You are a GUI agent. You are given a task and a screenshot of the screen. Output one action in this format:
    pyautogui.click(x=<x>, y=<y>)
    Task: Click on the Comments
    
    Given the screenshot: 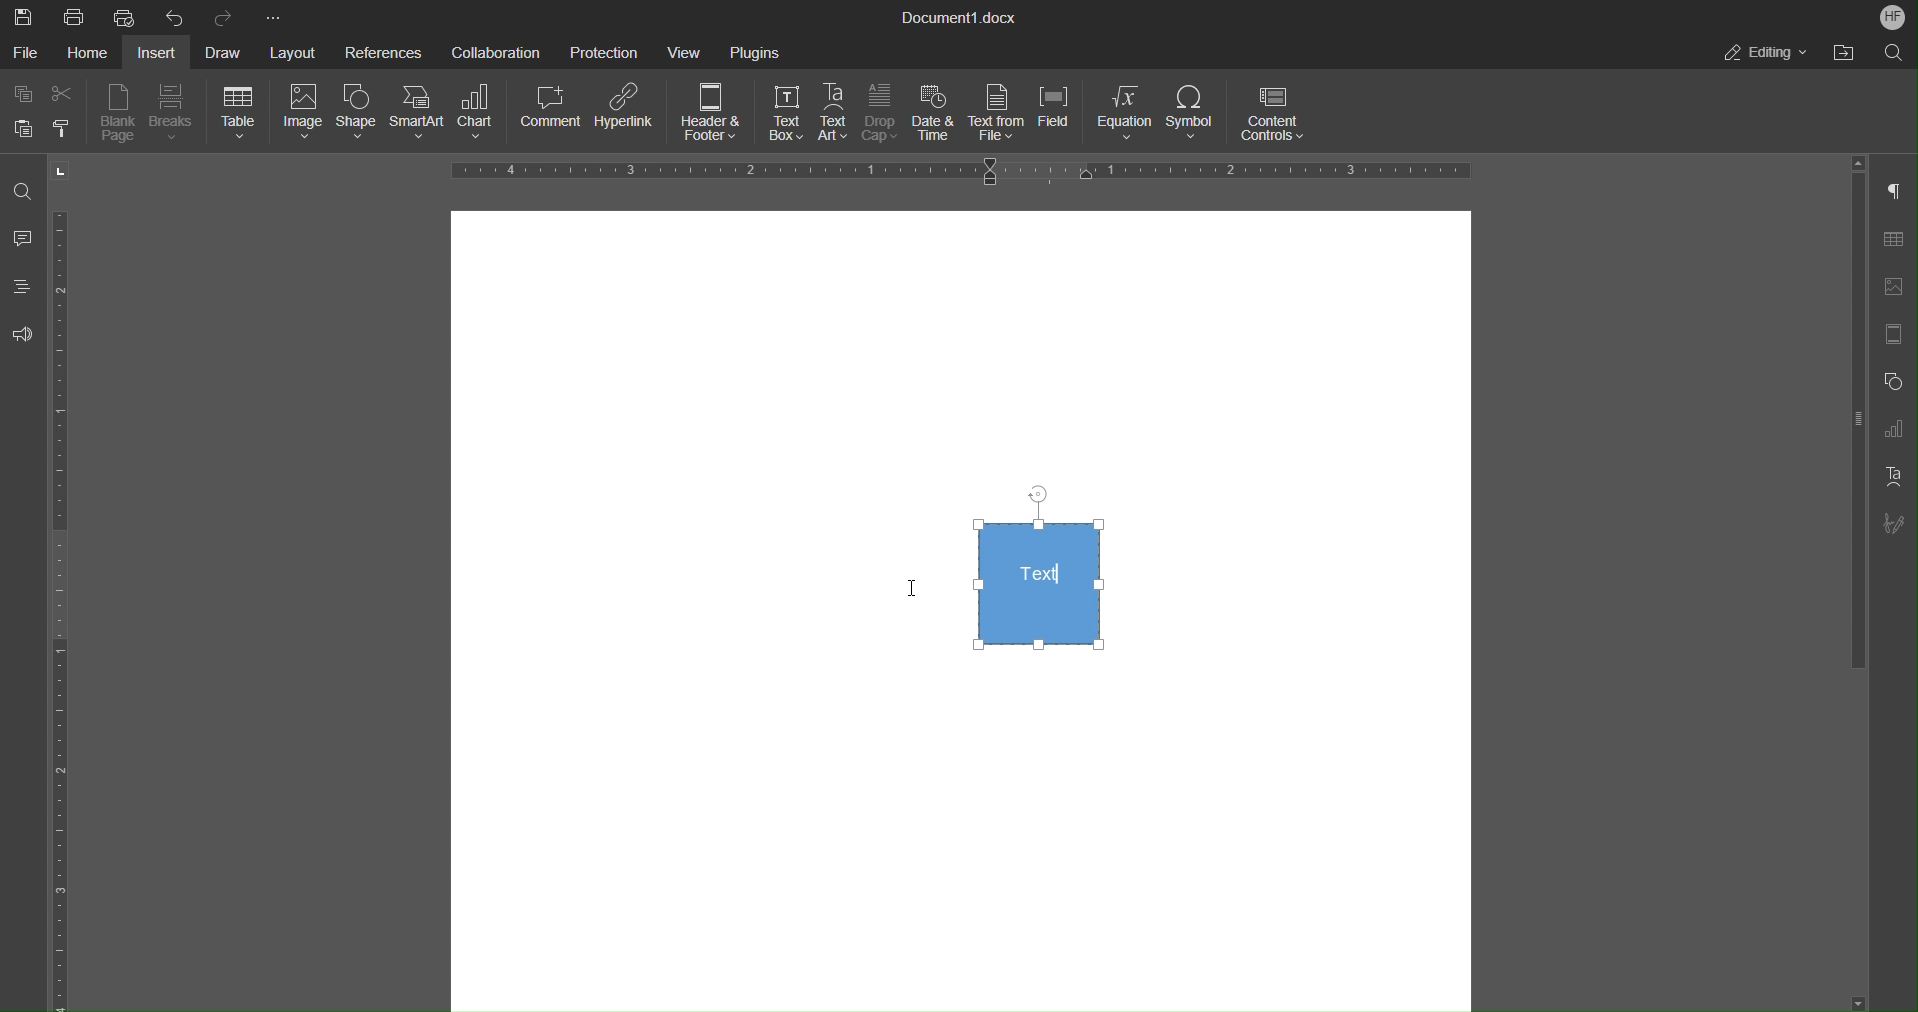 What is the action you would take?
    pyautogui.click(x=24, y=240)
    